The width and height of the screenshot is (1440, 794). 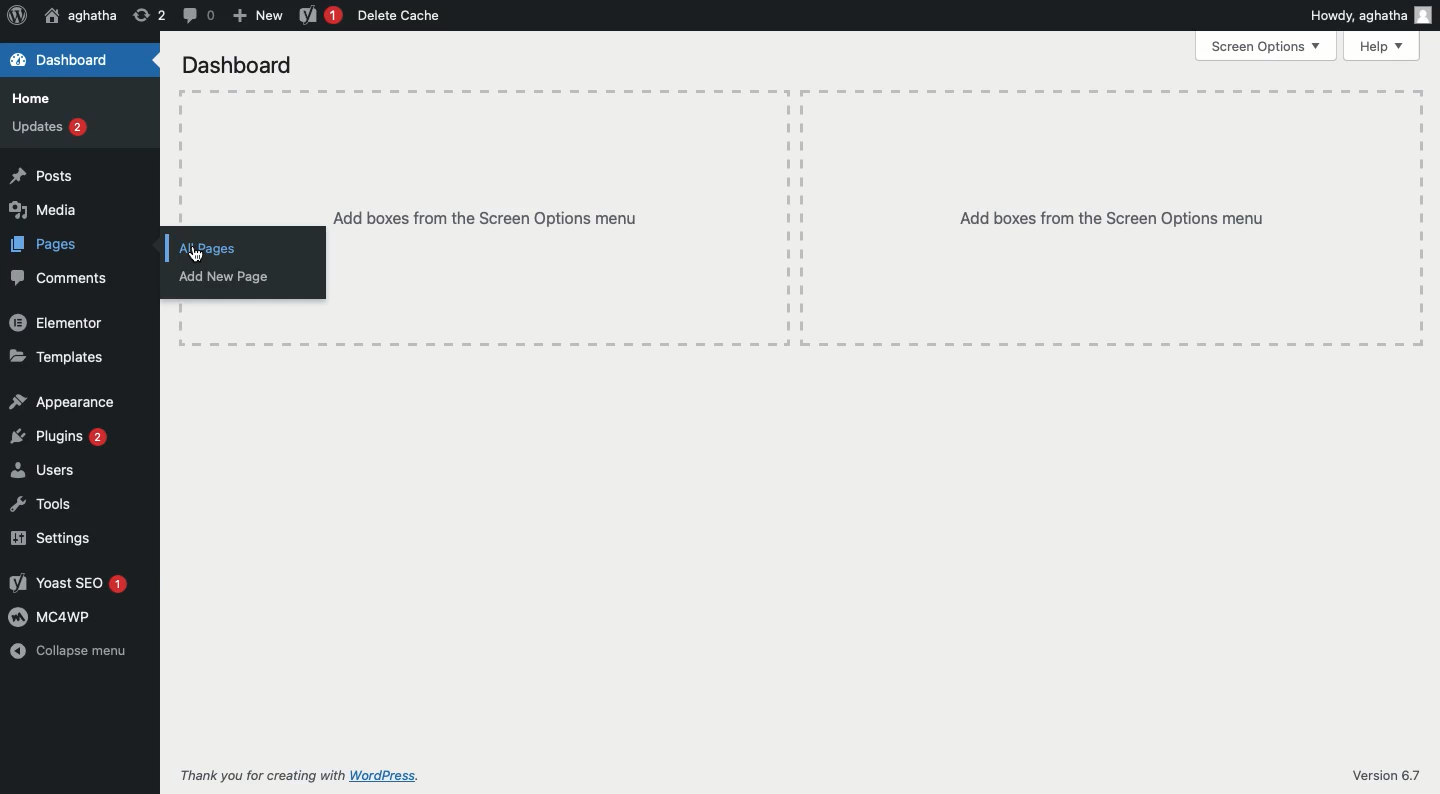 What do you see at coordinates (74, 176) in the screenshot?
I see `Posts` at bounding box center [74, 176].